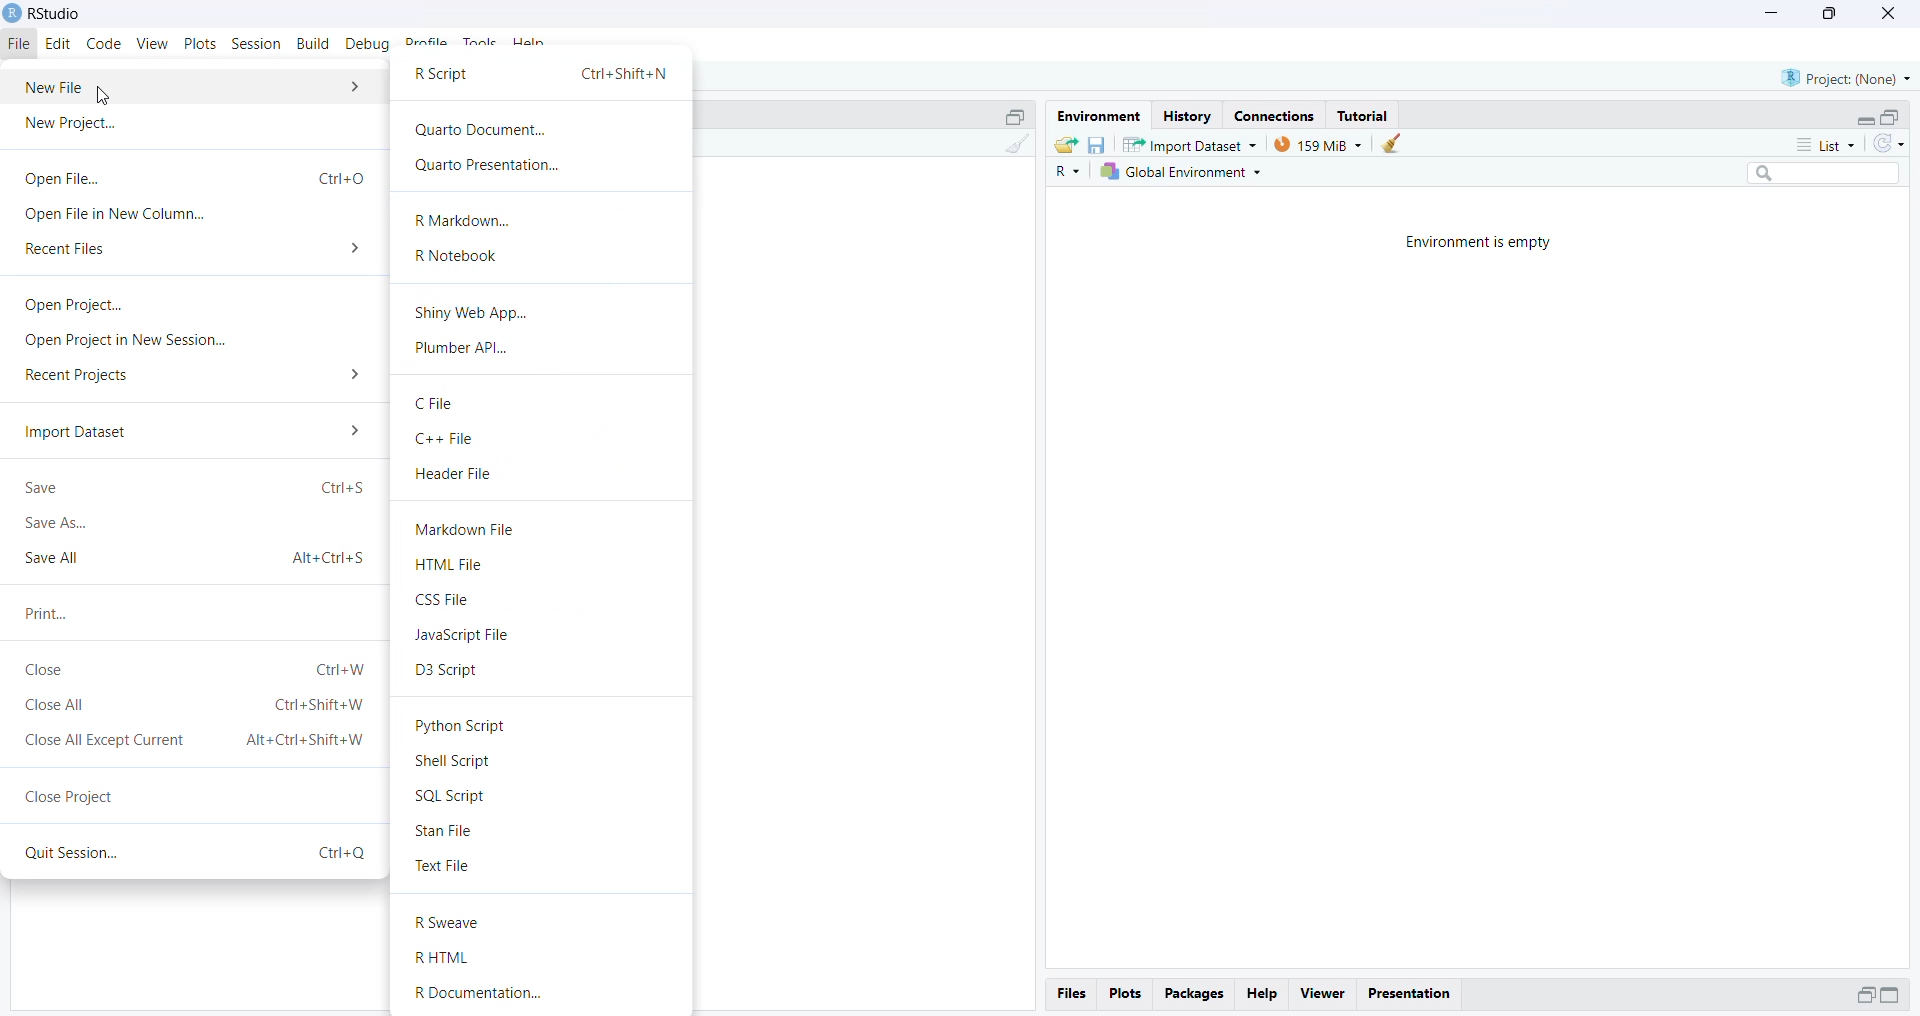 The image size is (1920, 1016). I want to click on clear object from the workspace, so click(1395, 144).